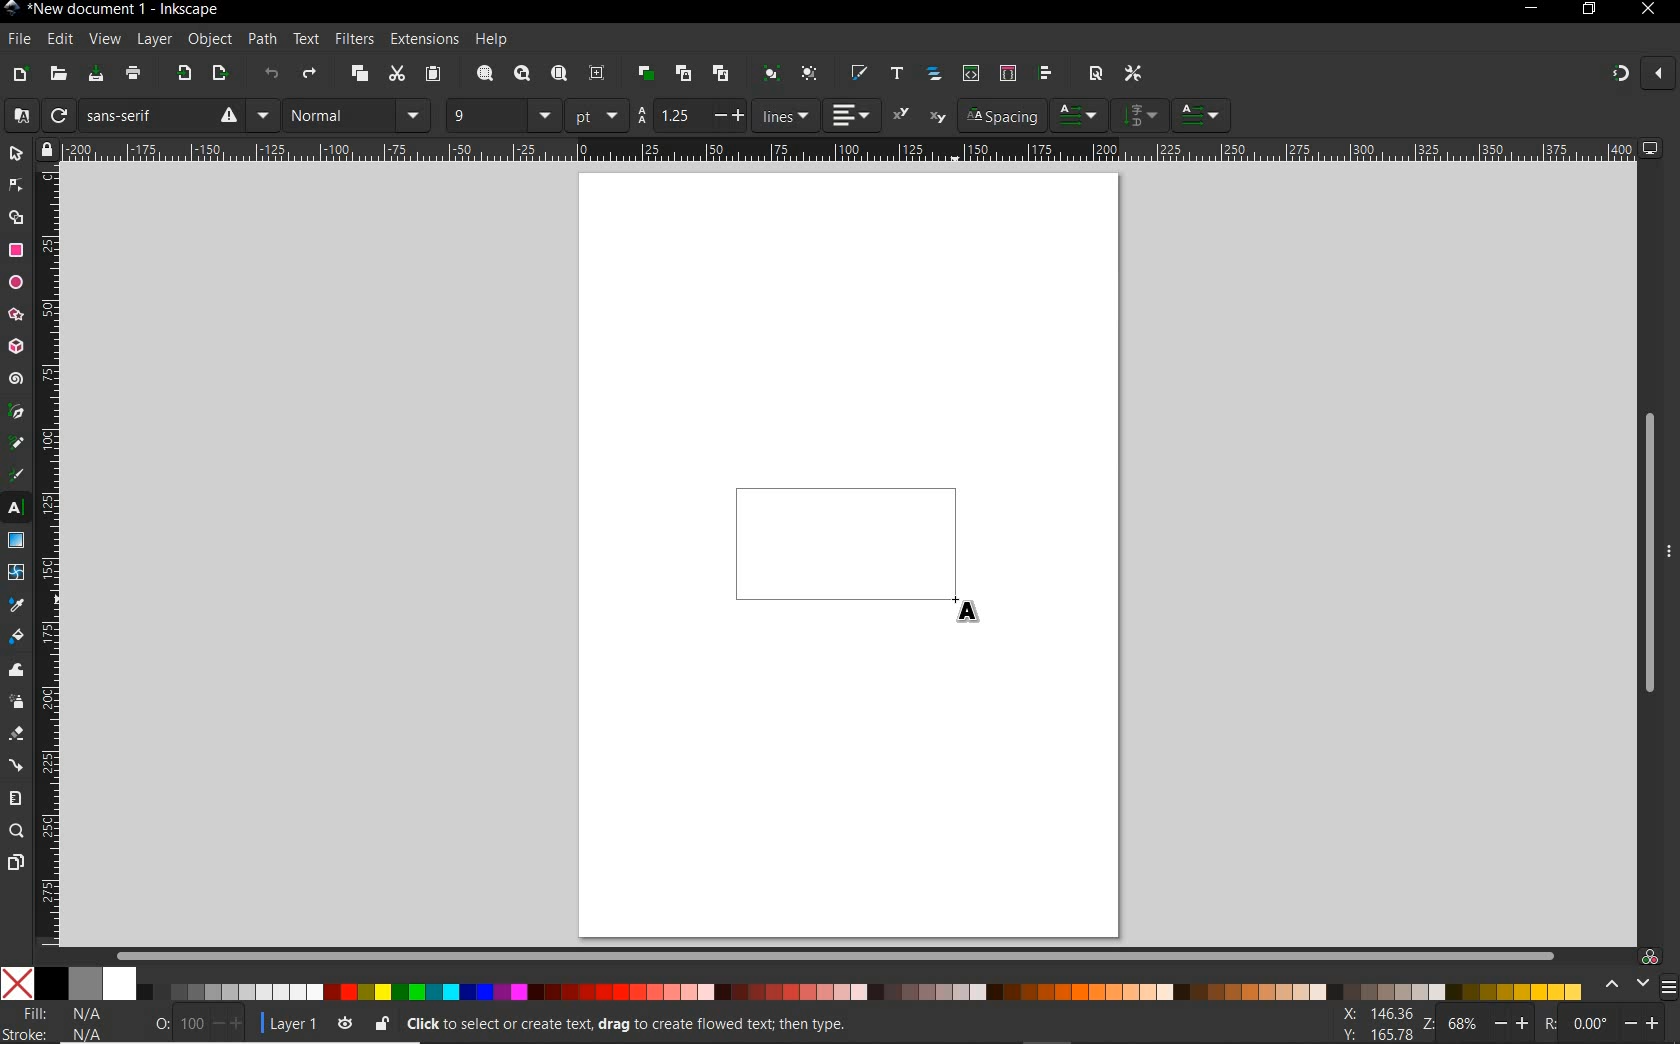 Image resolution: width=1680 pixels, height=1044 pixels. I want to click on ungroup, so click(809, 74).